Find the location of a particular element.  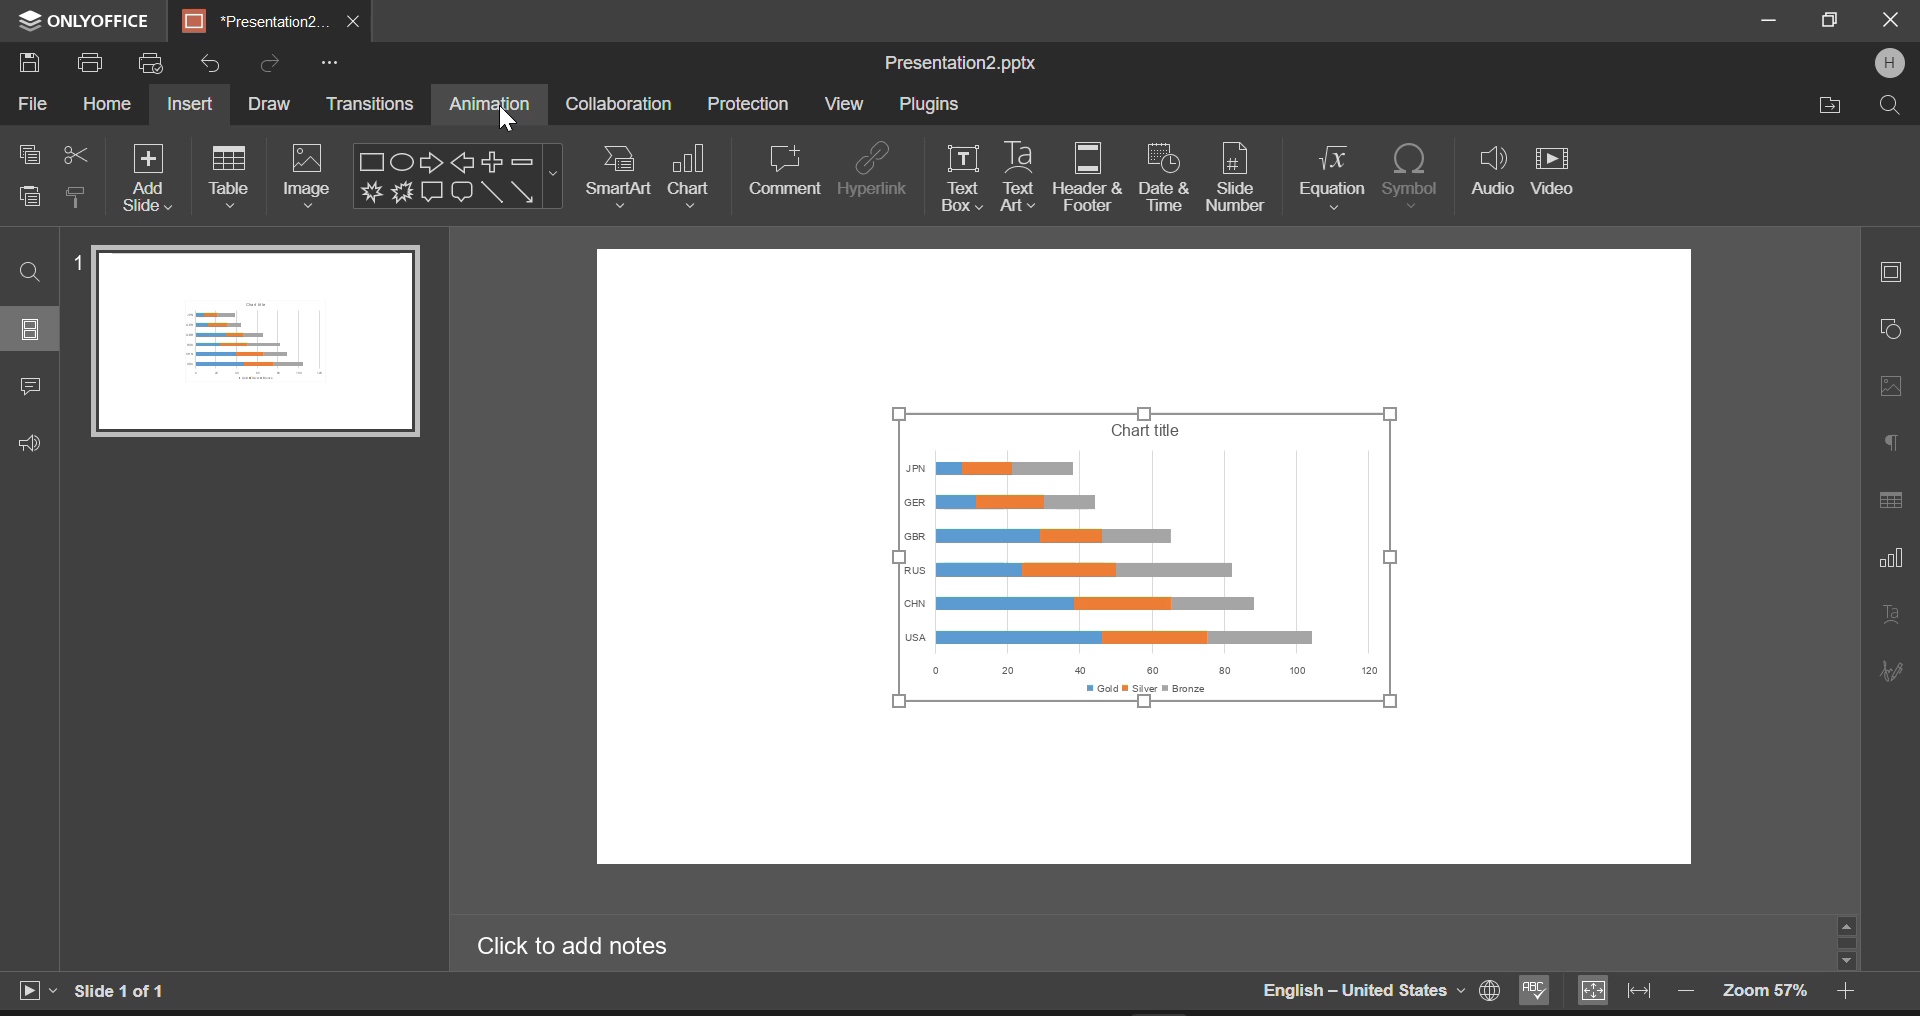

Copy is located at coordinates (31, 152).